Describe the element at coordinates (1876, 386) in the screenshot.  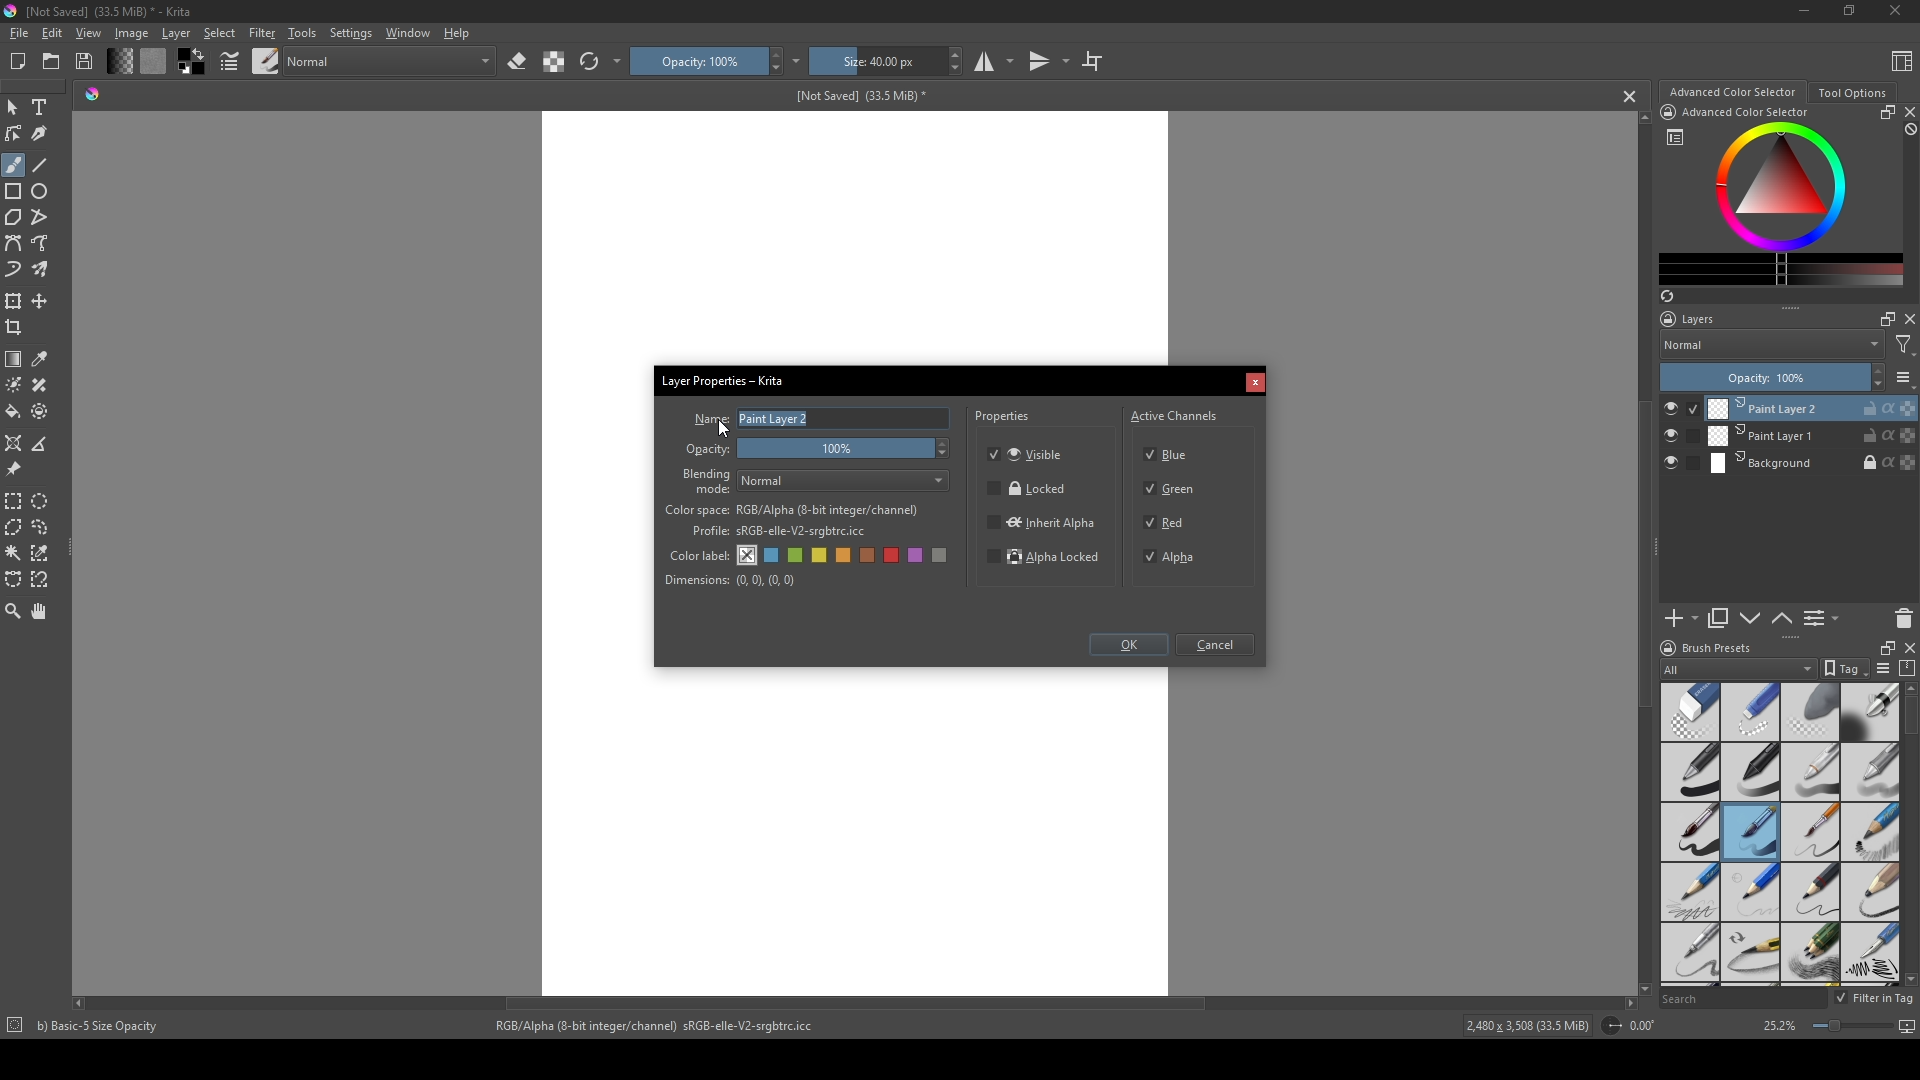
I see `decrease` at that location.